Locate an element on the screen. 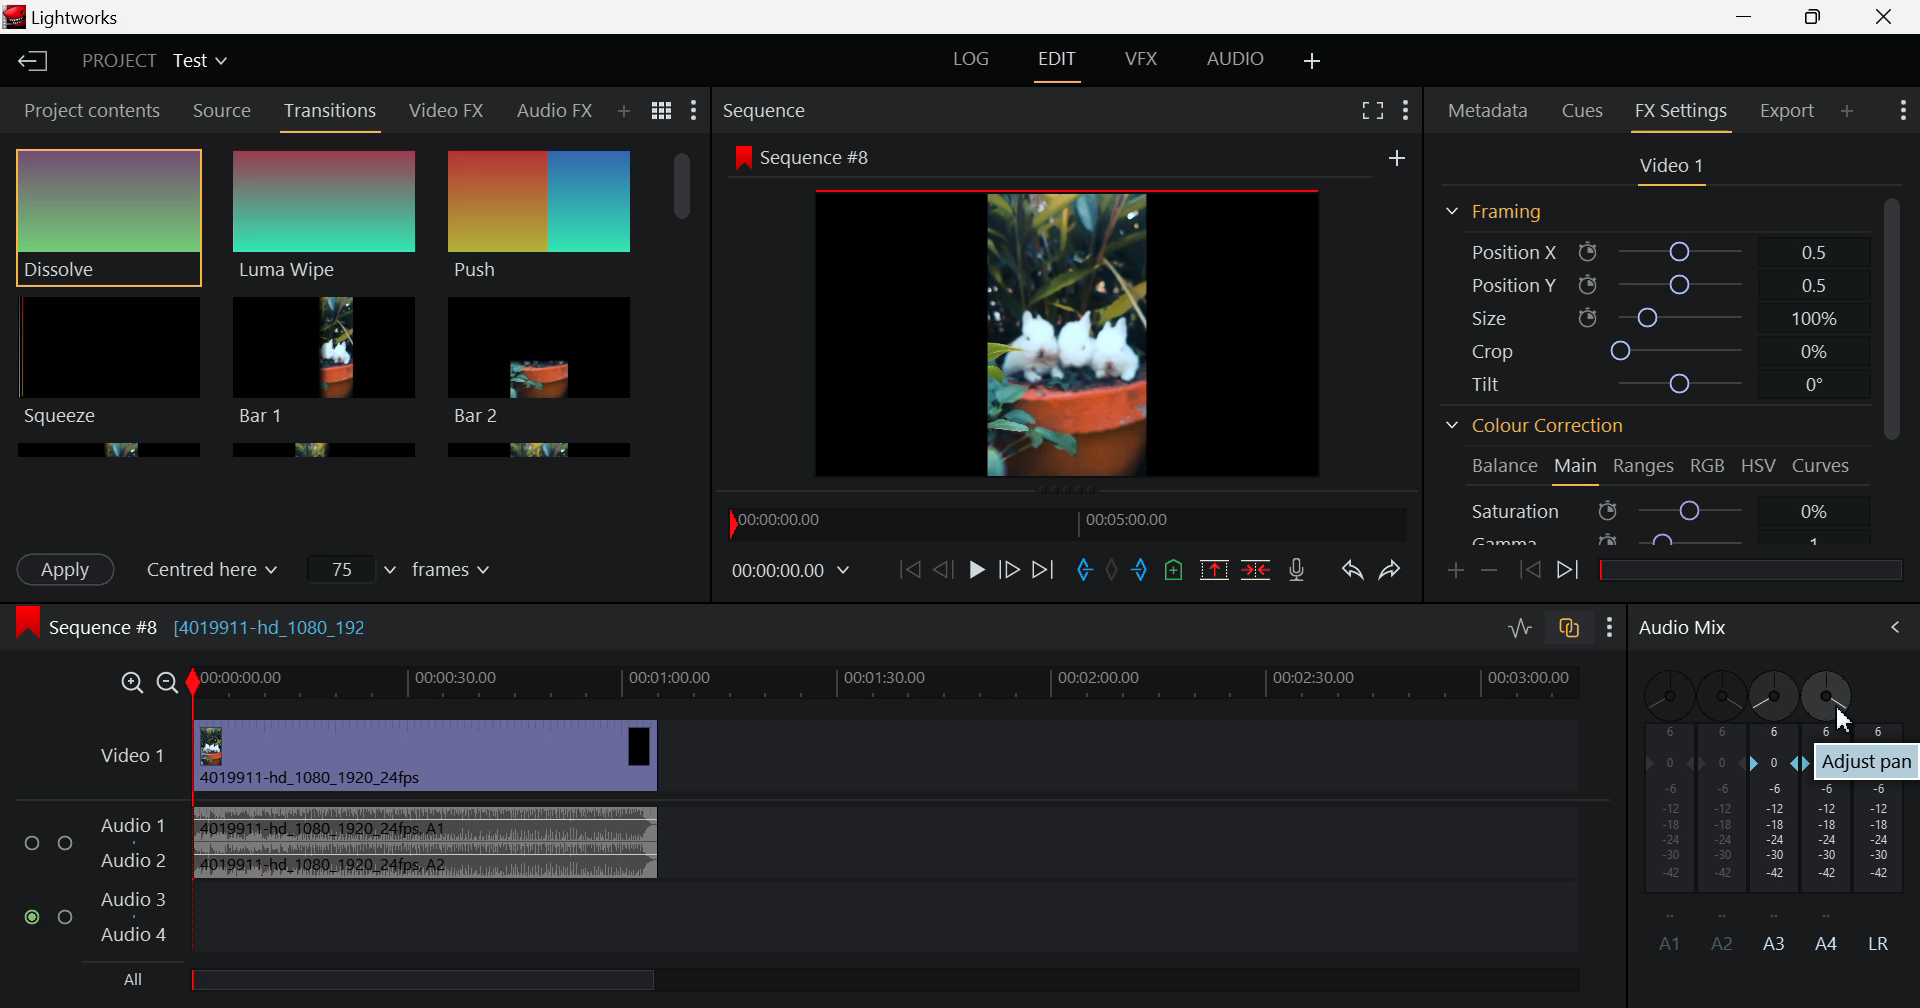 This screenshot has height=1008, width=1920. Delete/Cut is located at coordinates (1259, 569).